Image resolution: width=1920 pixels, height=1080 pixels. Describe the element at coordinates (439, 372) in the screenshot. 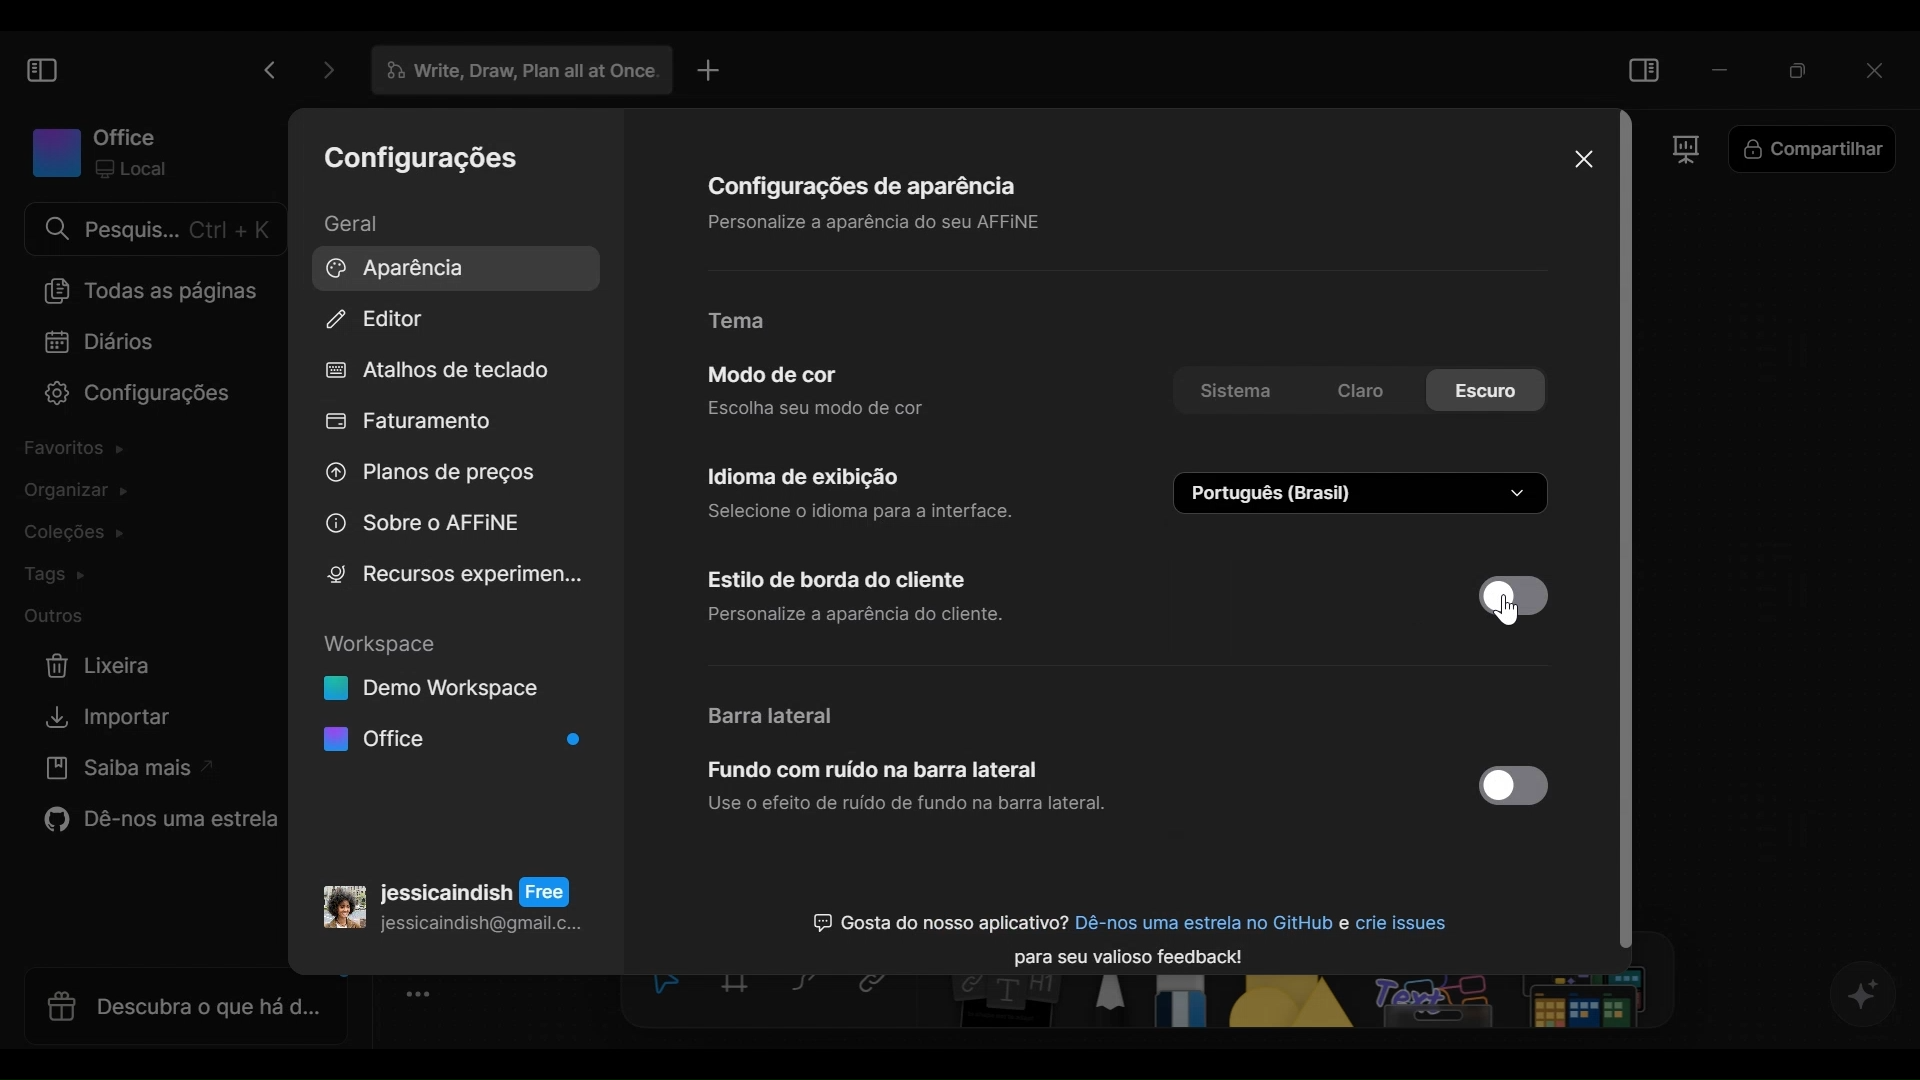

I see `Keyboard shortcuts` at that location.